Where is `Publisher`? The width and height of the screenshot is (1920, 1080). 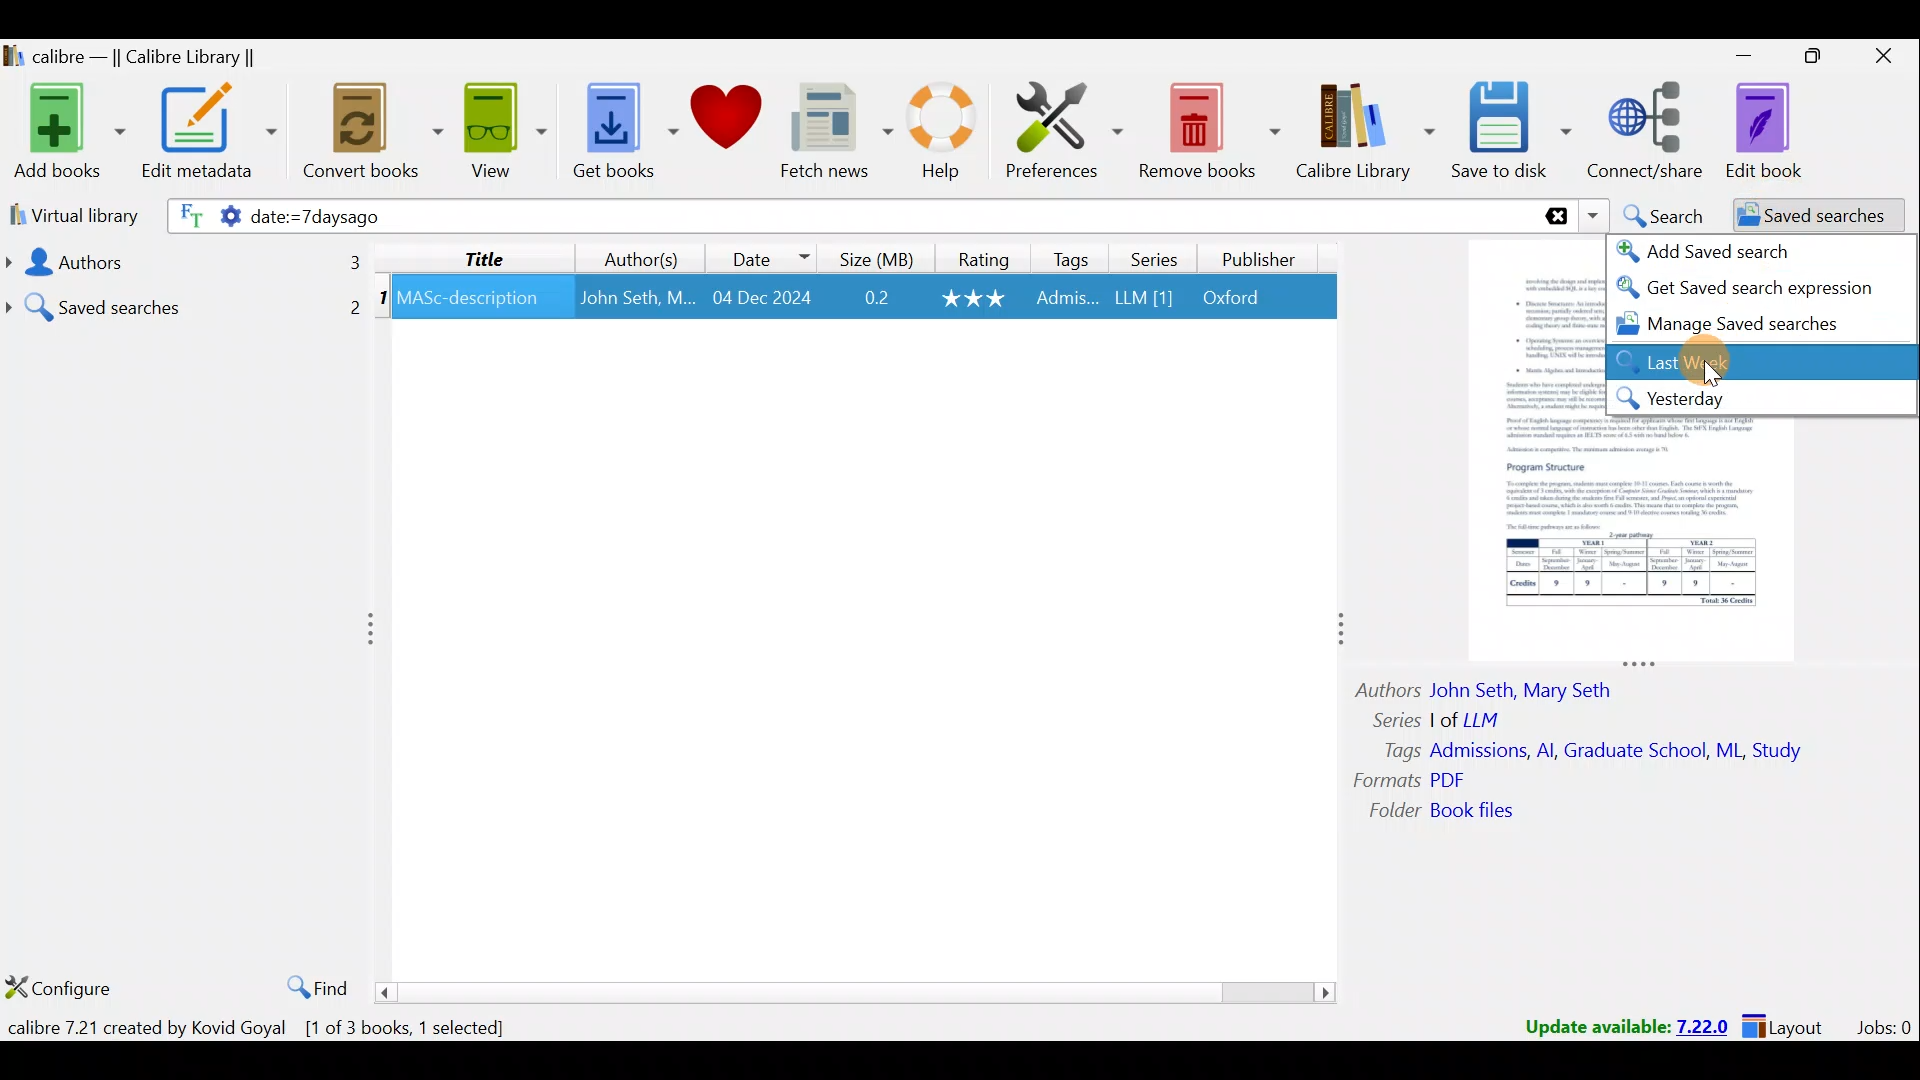 Publisher is located at coordinates (1262, 262).